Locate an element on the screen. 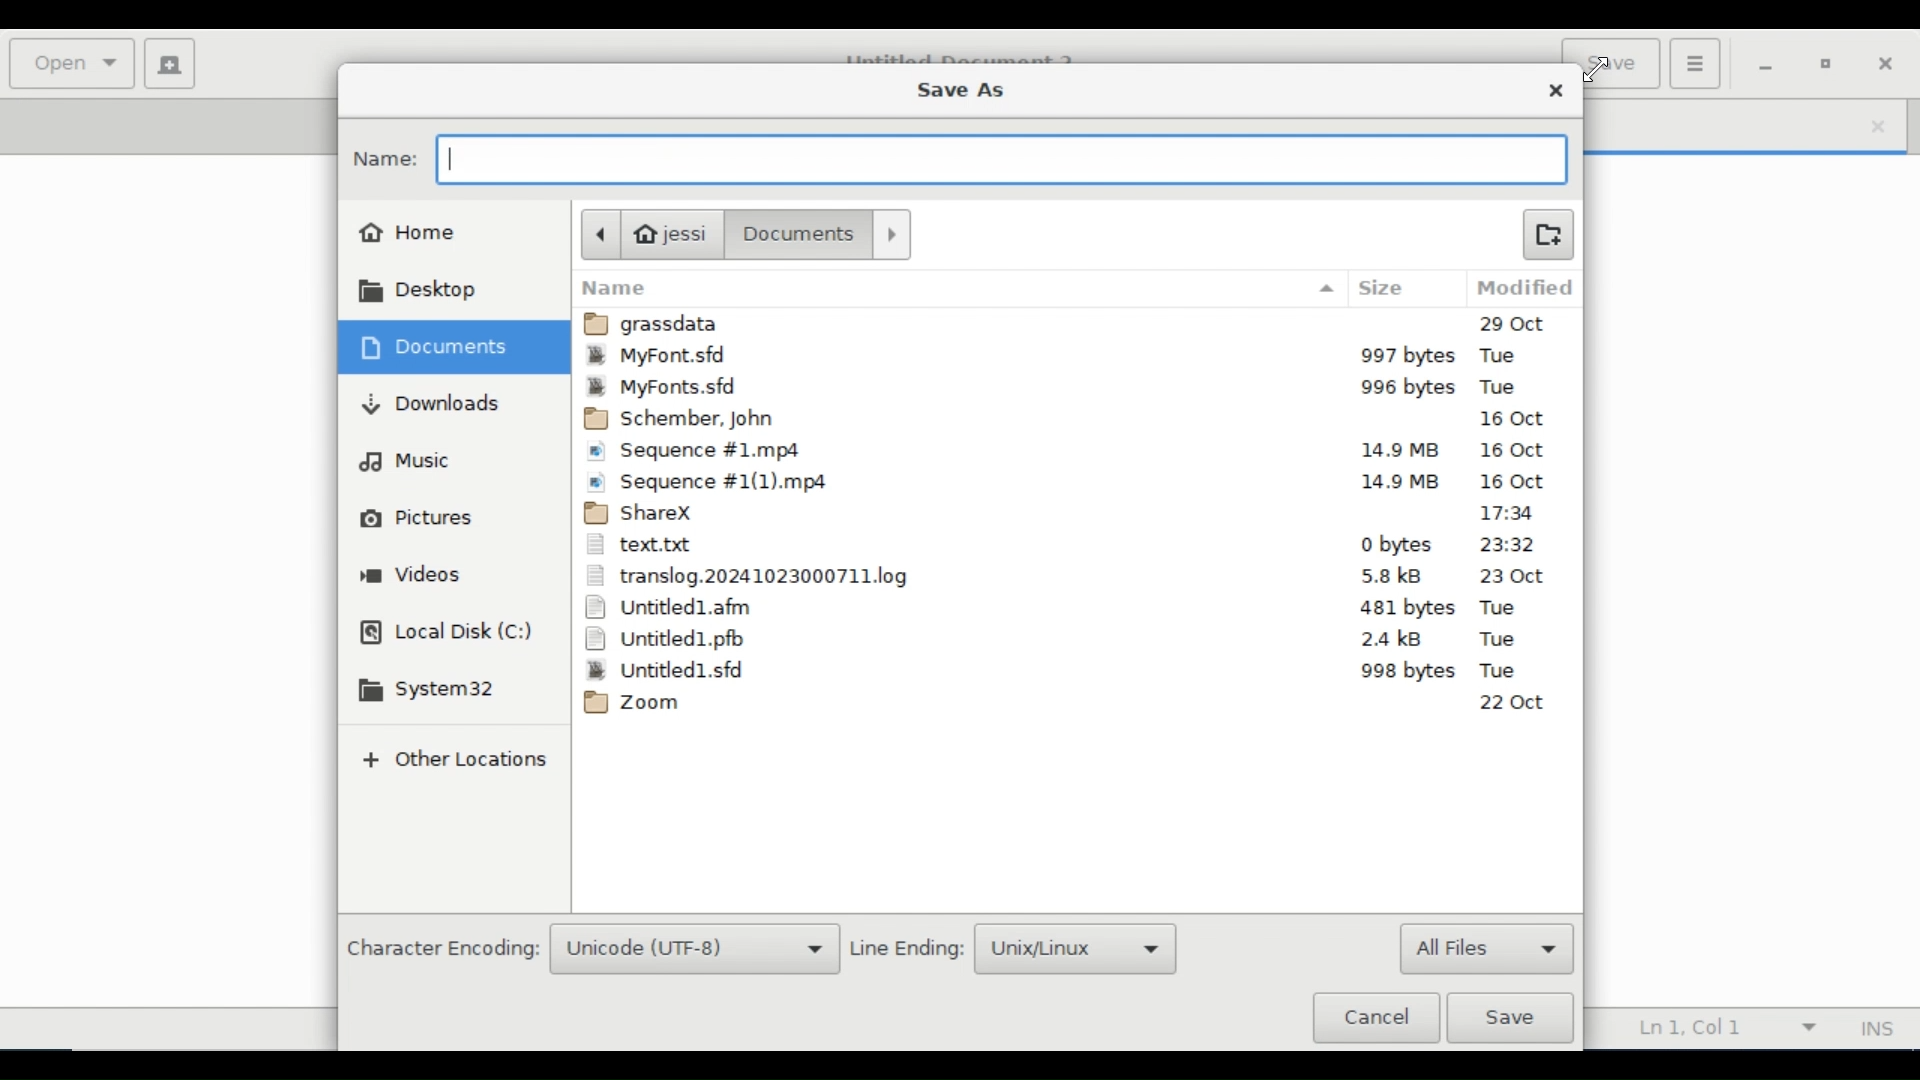 The image size is (1920, 1080). Close is located at coordinates (1558, 91).